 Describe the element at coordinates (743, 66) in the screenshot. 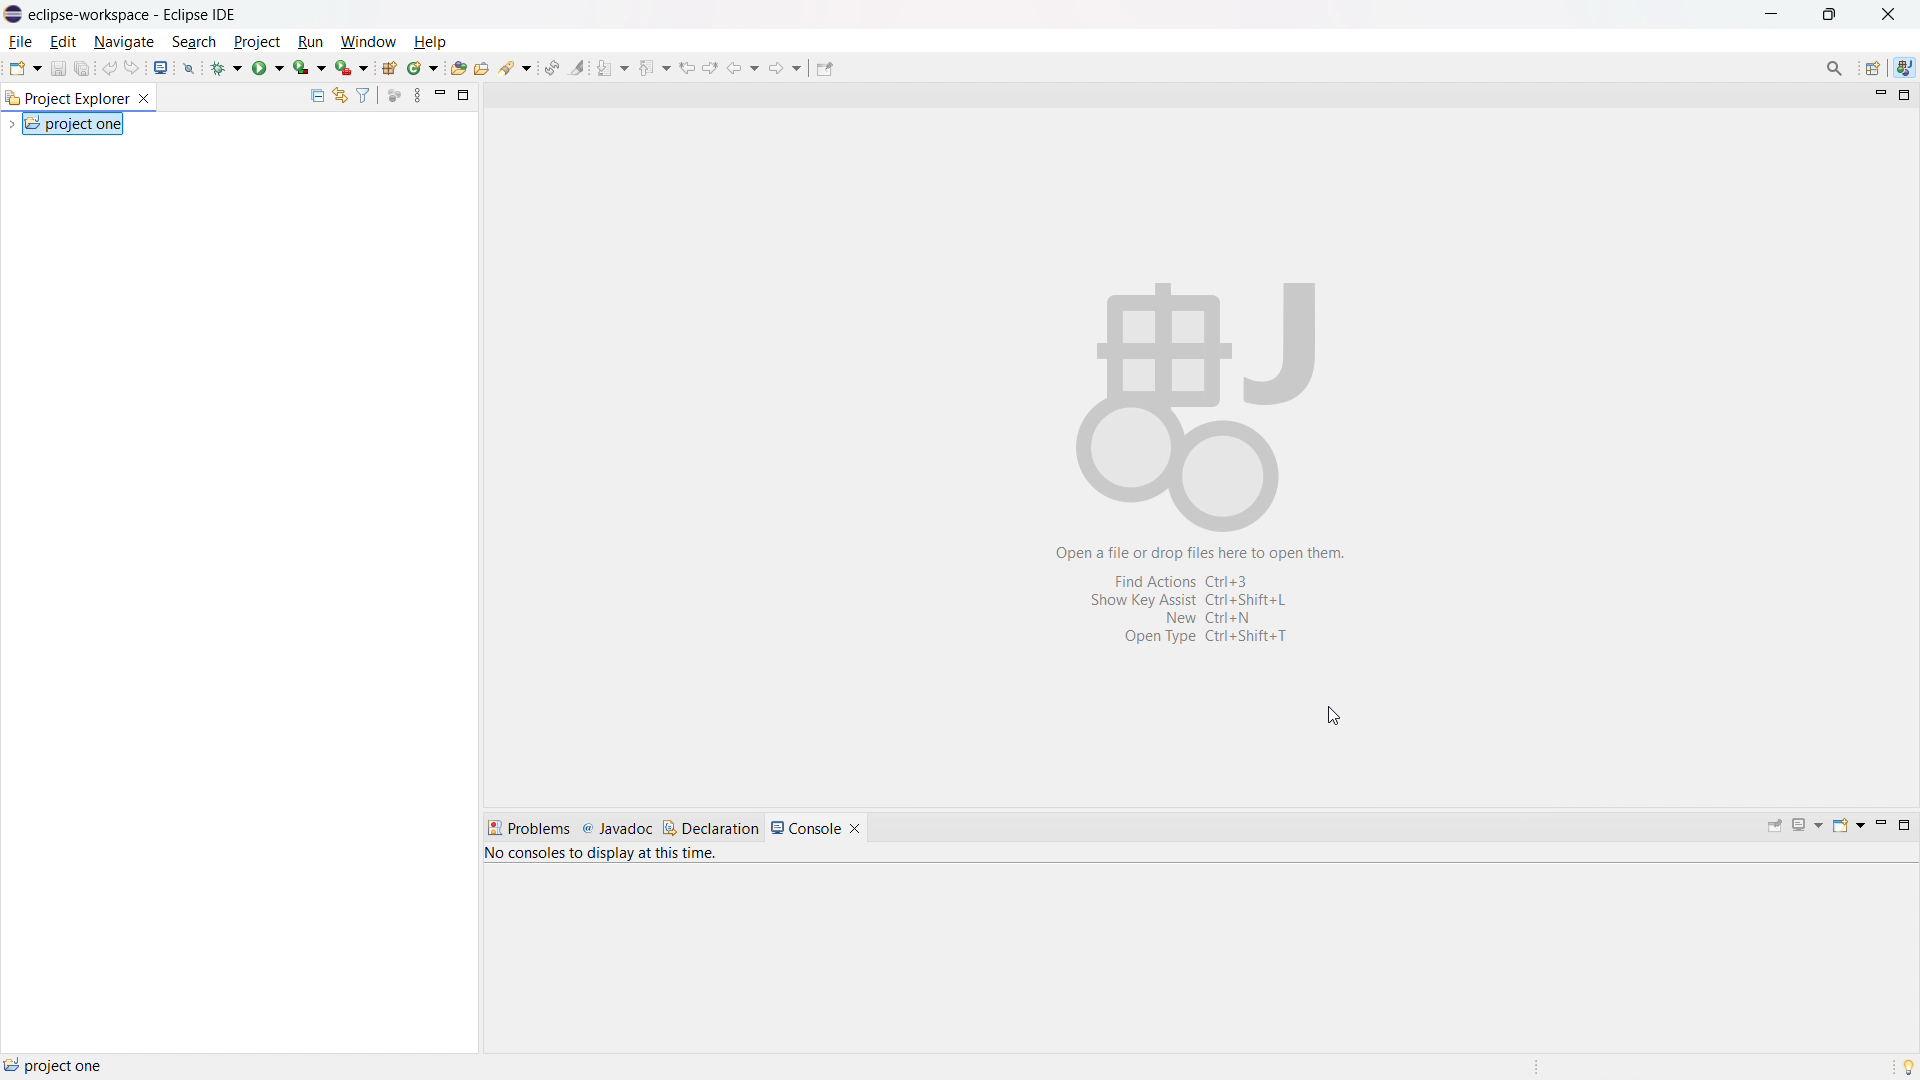

I see `back` at that location.